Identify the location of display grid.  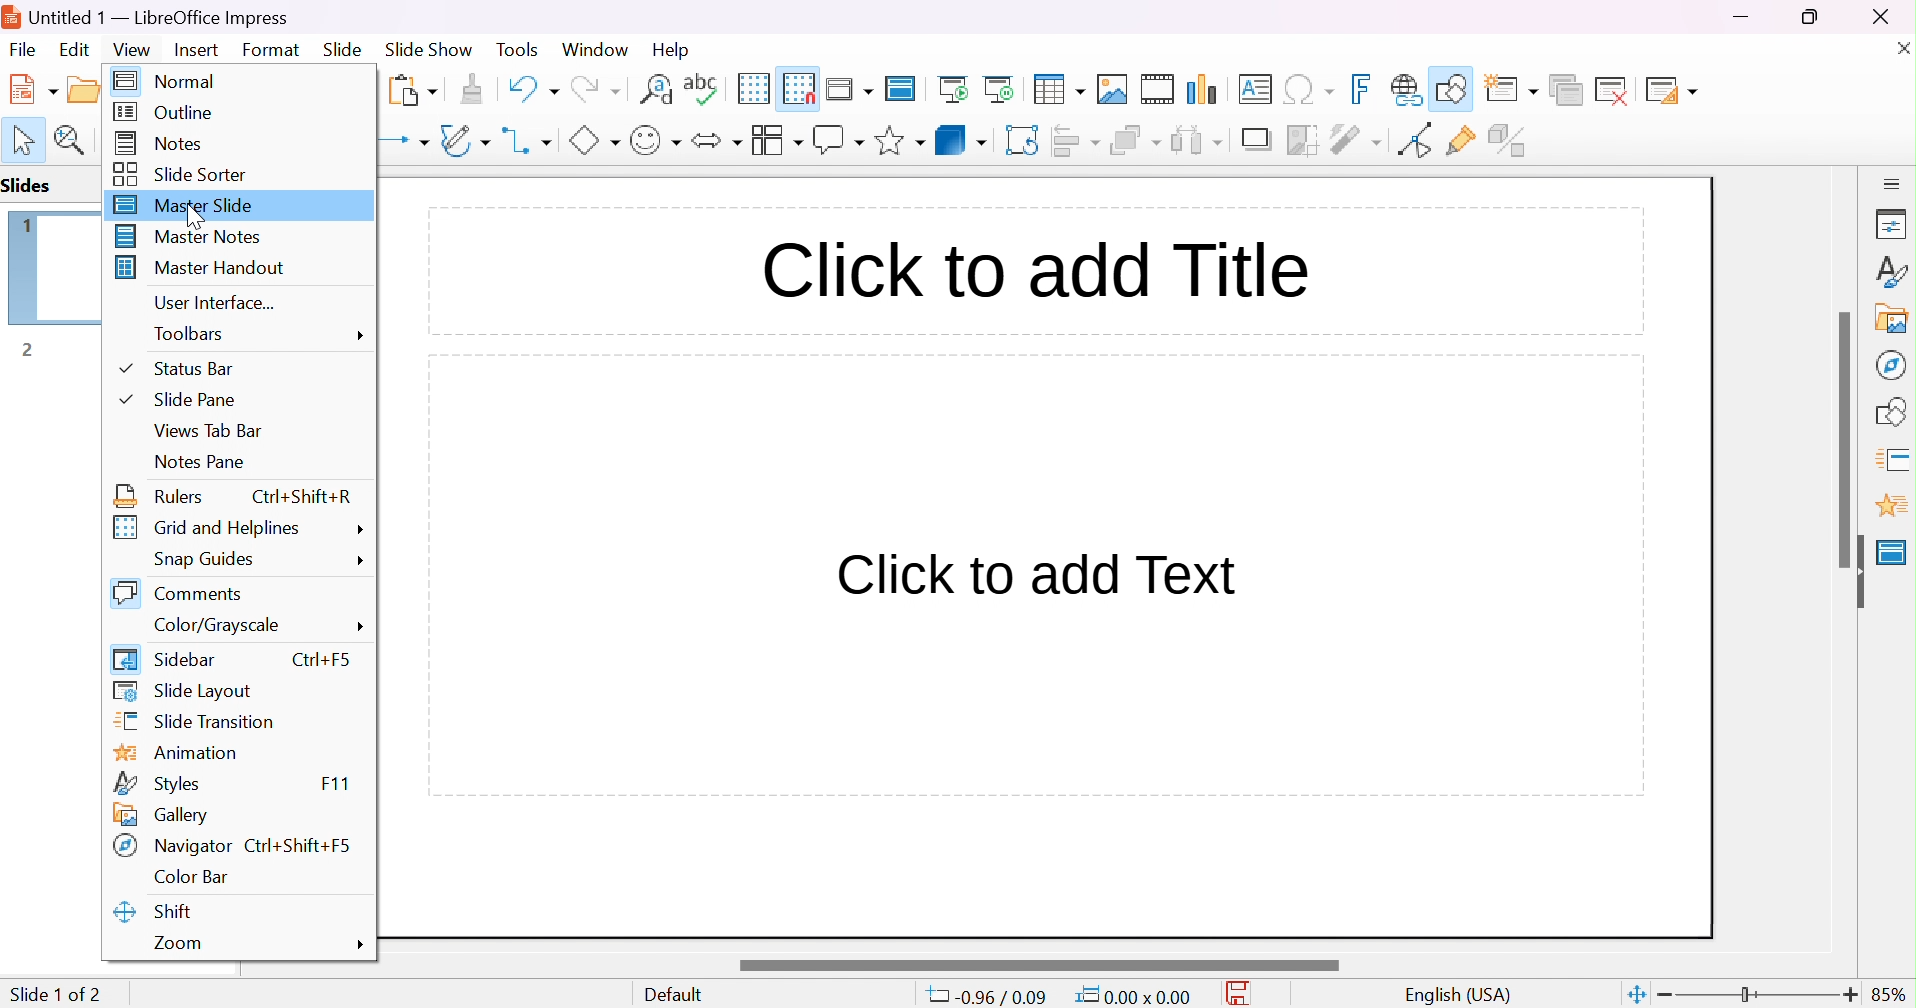
(752, 88).